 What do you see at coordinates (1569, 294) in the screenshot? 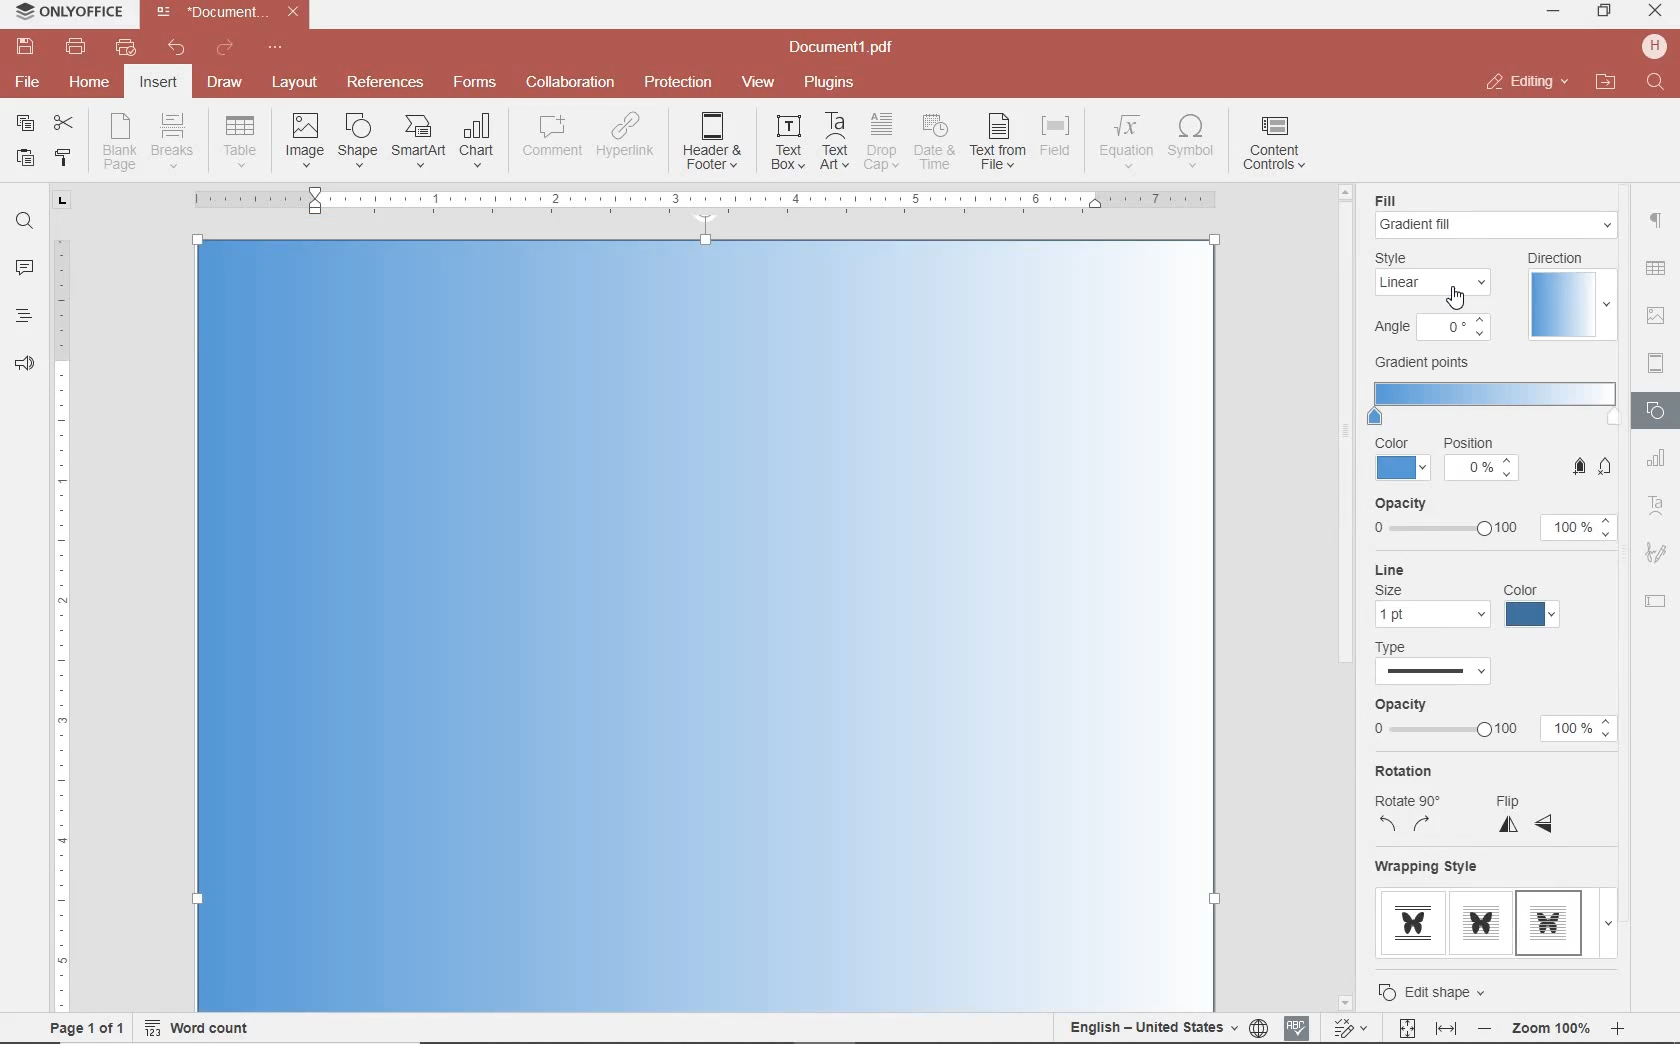
I see `DIRECTION` at bounding box center [1569, 294].